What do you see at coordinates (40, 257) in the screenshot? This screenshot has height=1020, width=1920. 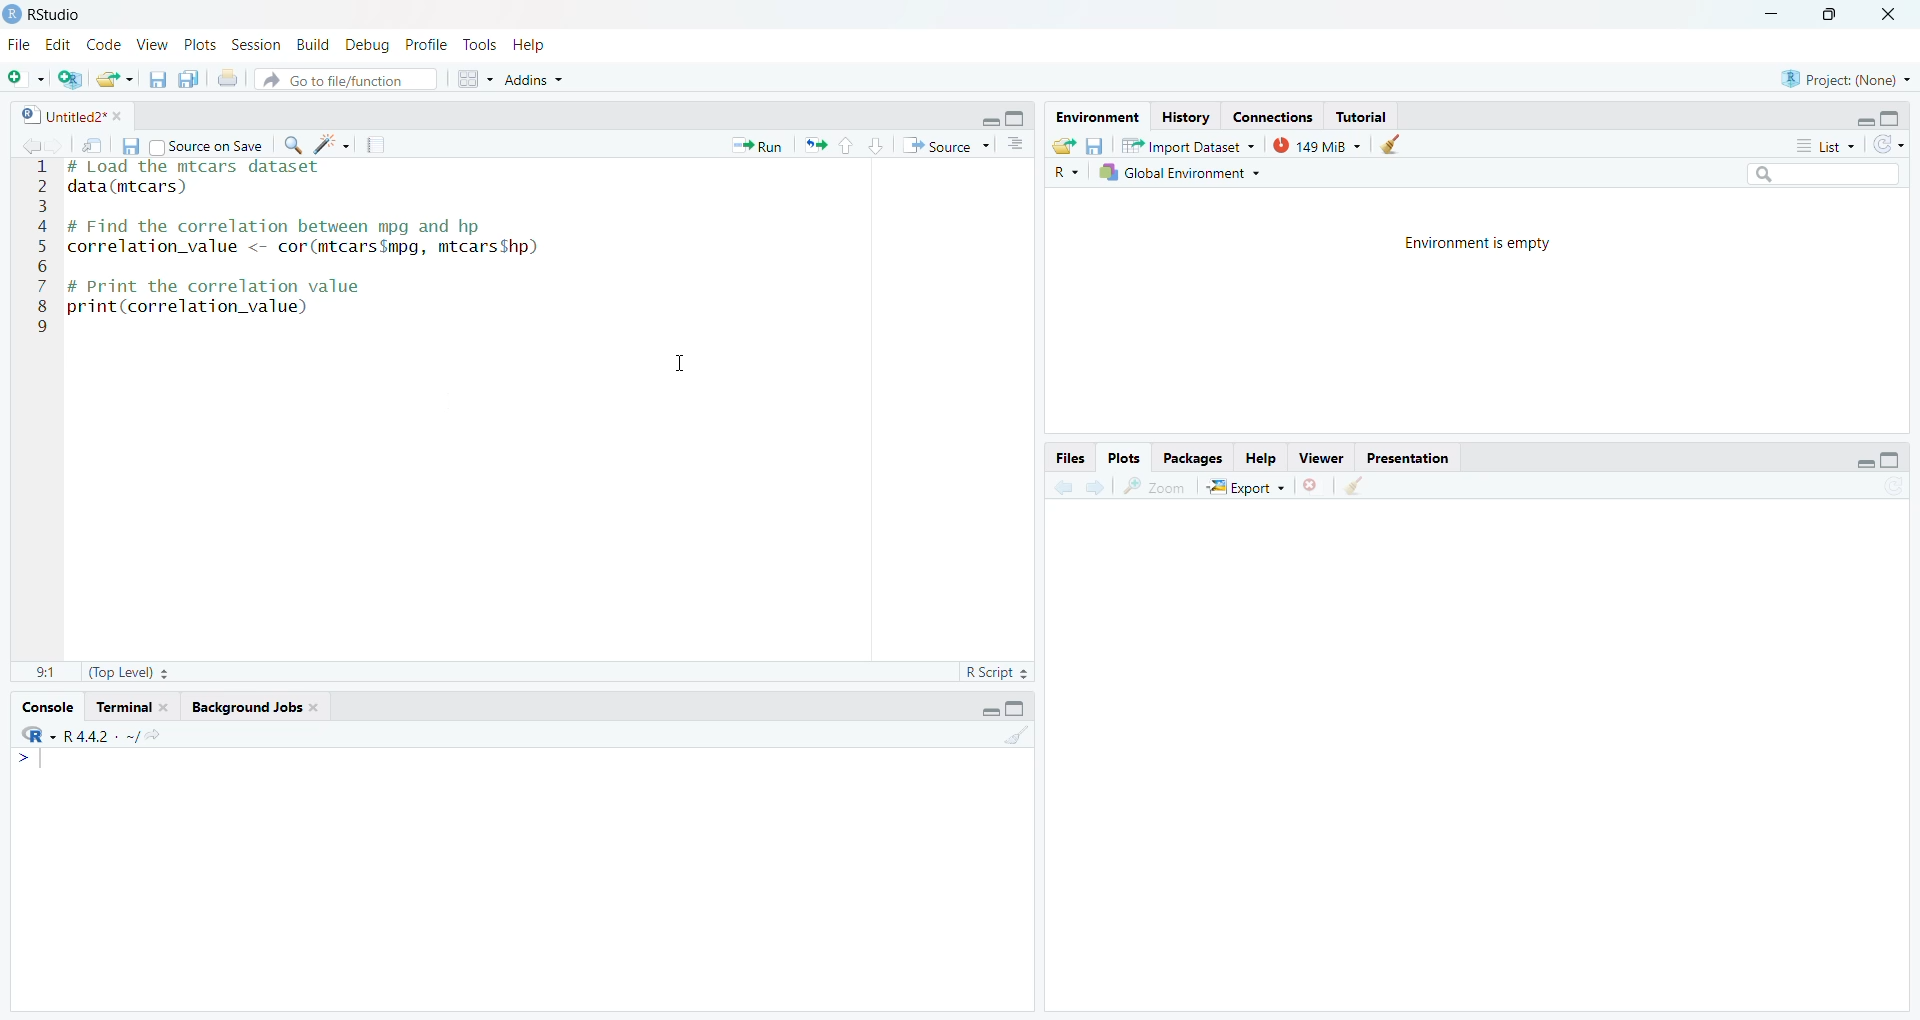 I see `123456789` at bounding box center [40, 257].